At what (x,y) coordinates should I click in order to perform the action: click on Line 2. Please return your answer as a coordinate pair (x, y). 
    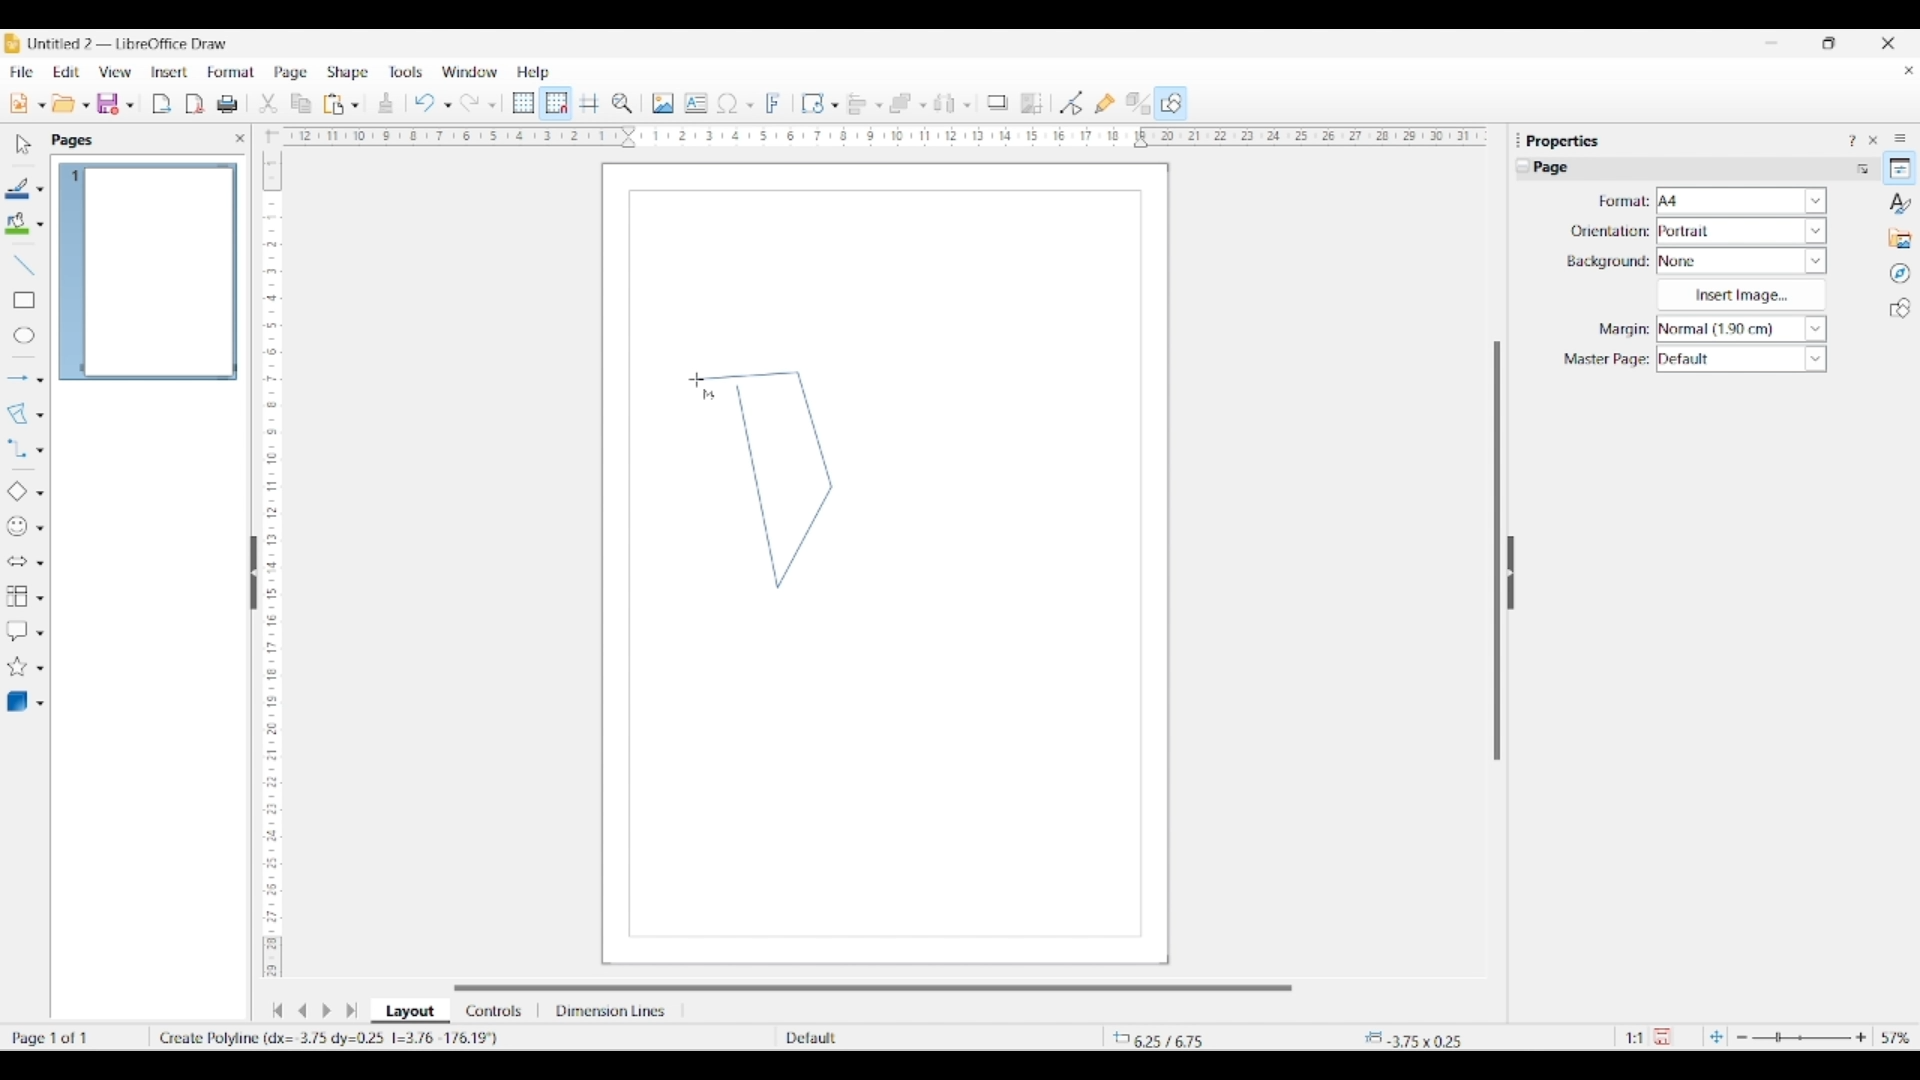
    Looking at the image, I should click on (805, 535).